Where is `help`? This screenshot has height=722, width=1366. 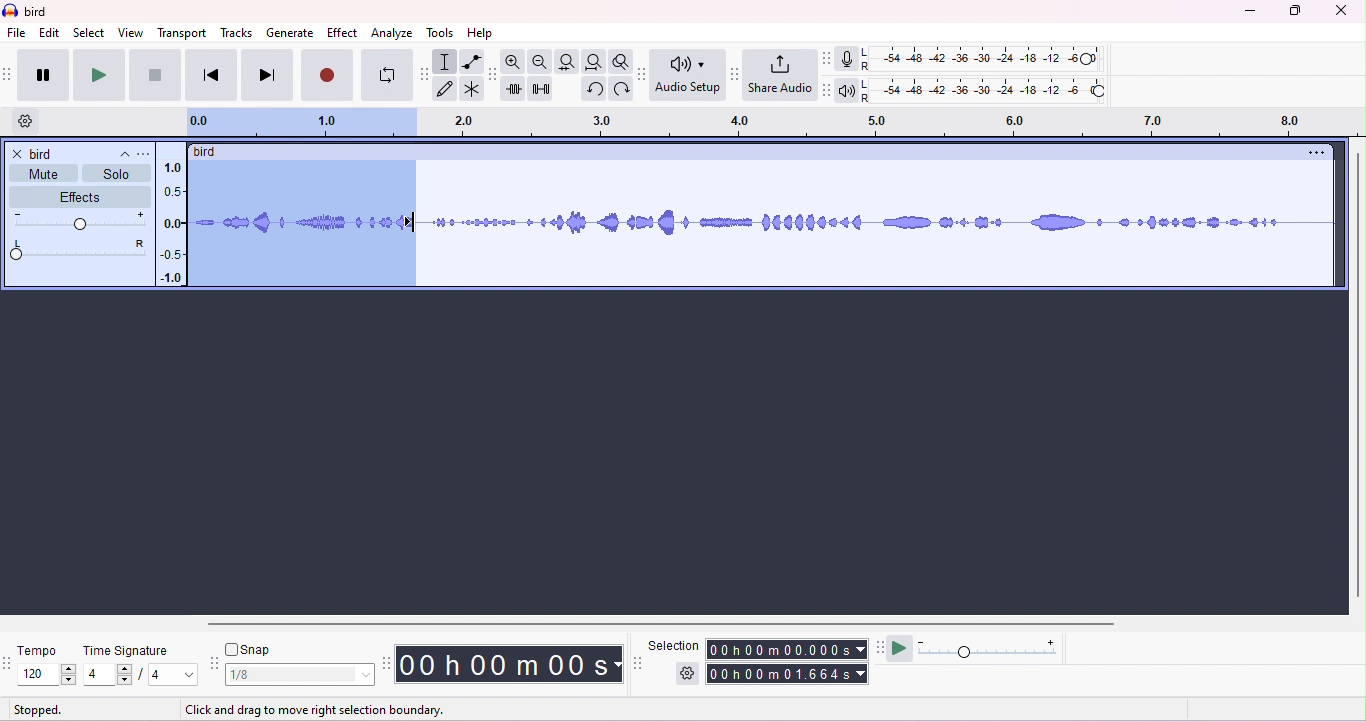 help is located at coordinates (481, 33).